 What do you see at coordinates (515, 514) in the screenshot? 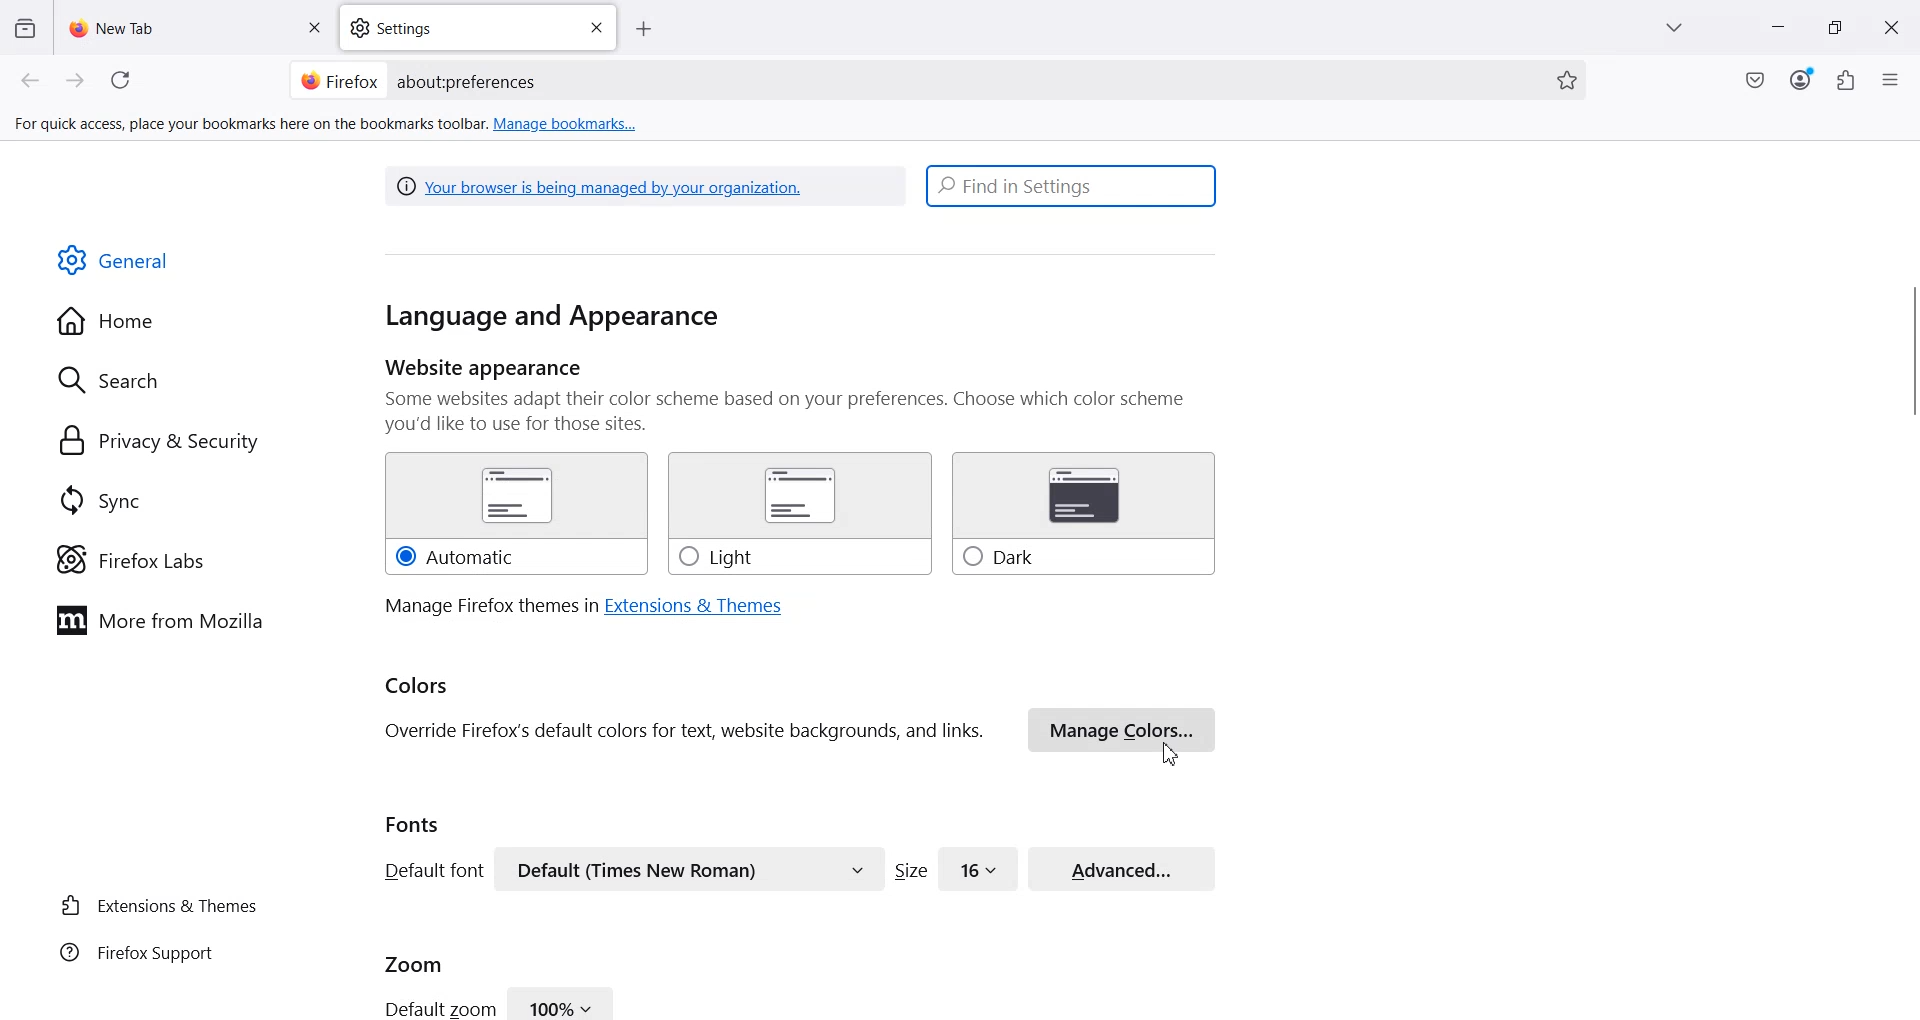
I see `@ Automatic` at bounding box center [515, 514].